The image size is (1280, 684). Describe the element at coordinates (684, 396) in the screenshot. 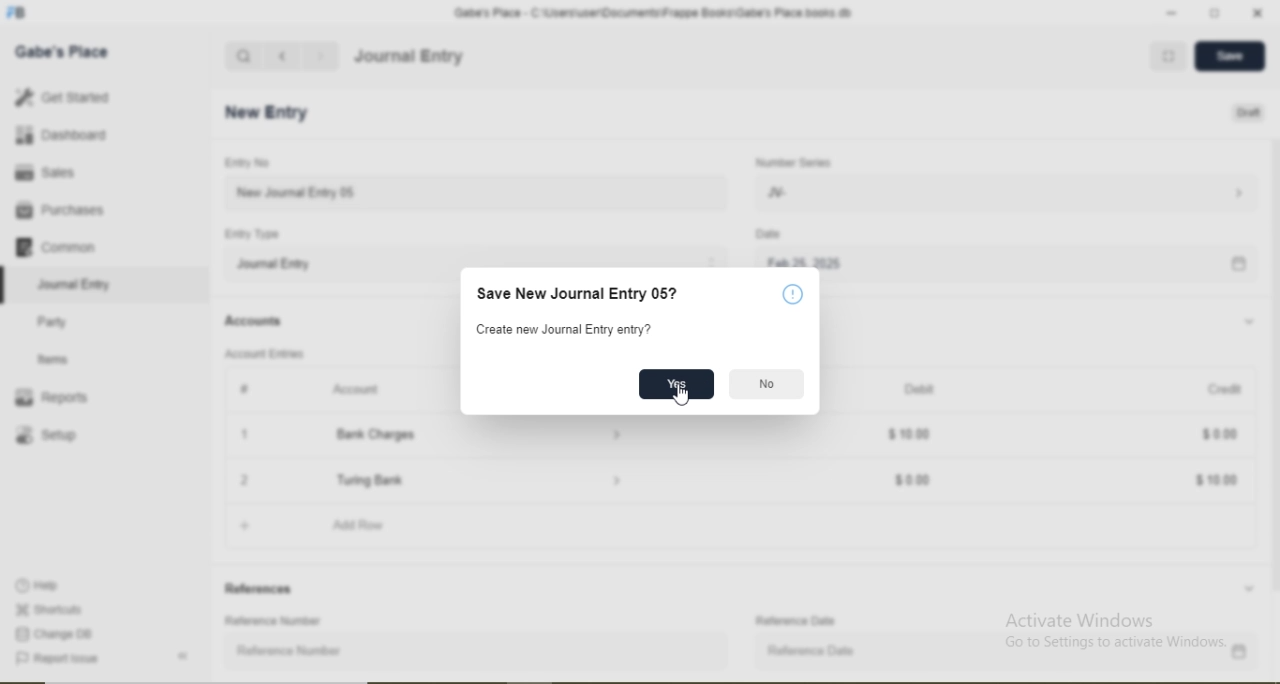

I see `cursor` at that location.